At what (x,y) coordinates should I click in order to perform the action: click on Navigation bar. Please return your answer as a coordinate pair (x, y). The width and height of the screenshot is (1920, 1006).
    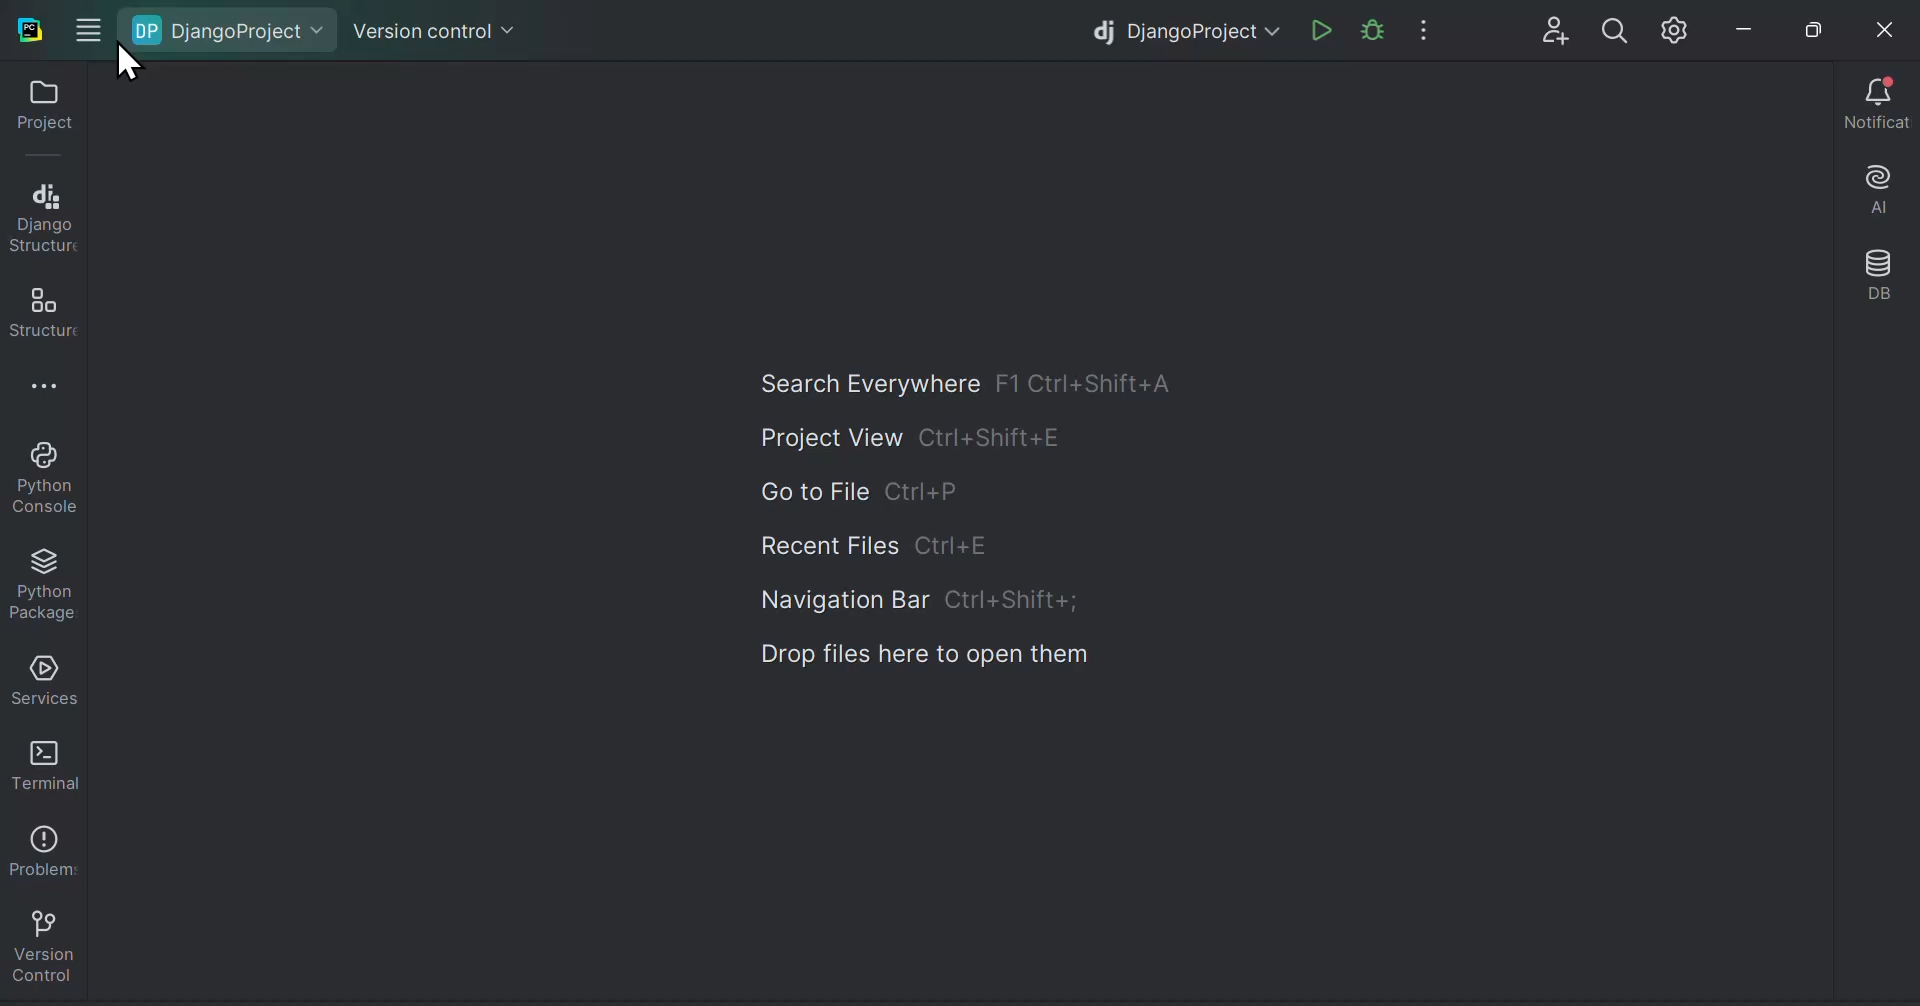
    Looking at the image, I should click on (920, 602).